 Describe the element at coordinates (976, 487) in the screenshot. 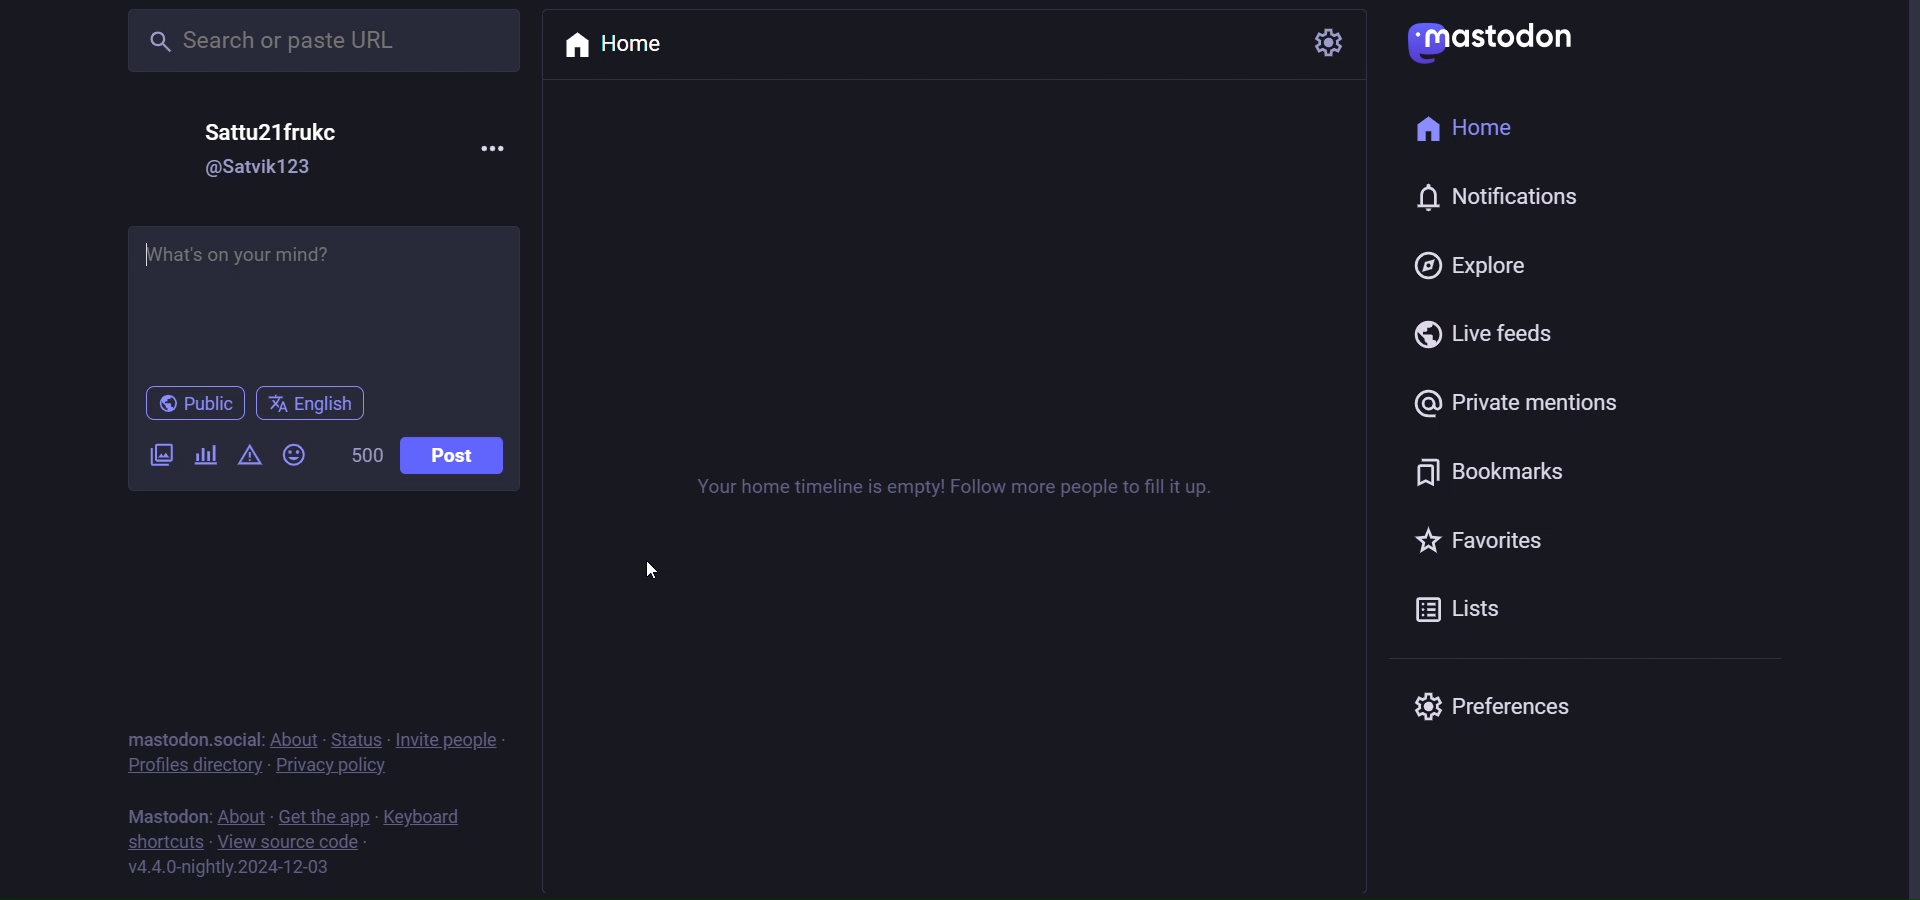

I see `your home timeline is empty` at that location.